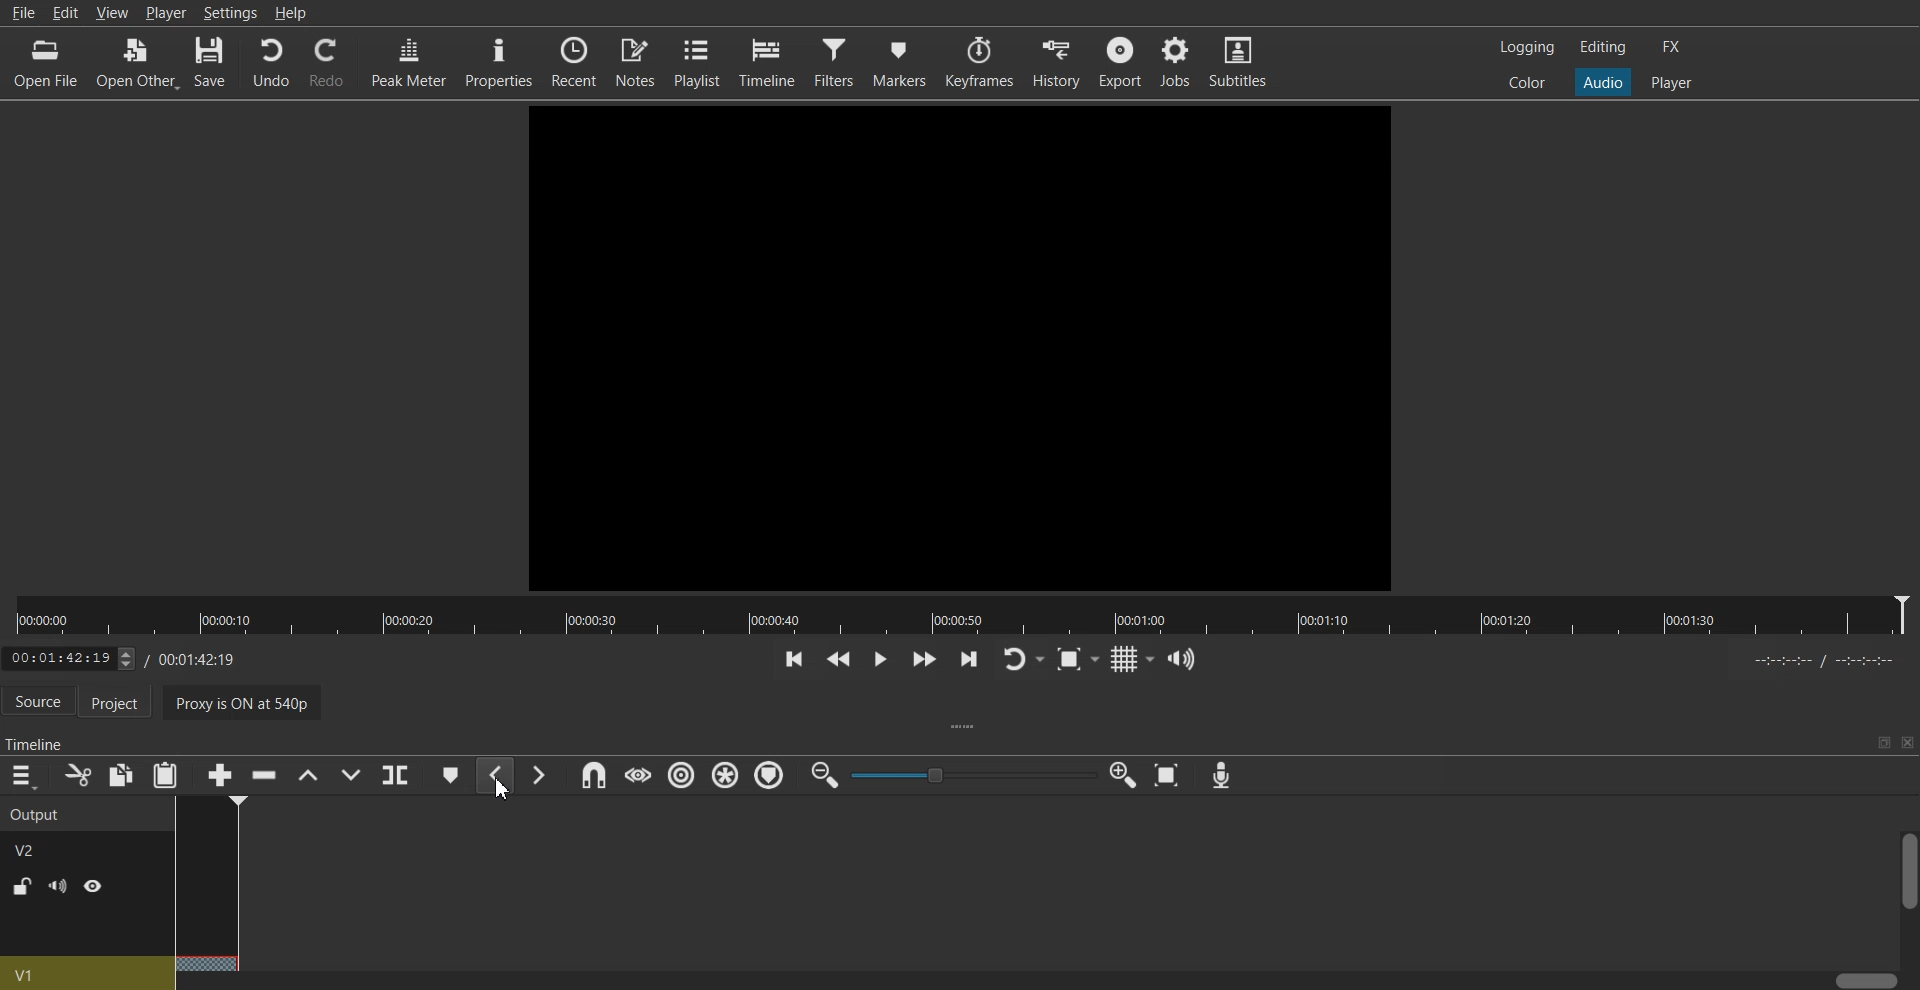  What do you see at coordinates (1022, 658) in the screenshot?
I see `Toggle player looping` at bounding box center [1022, 658].